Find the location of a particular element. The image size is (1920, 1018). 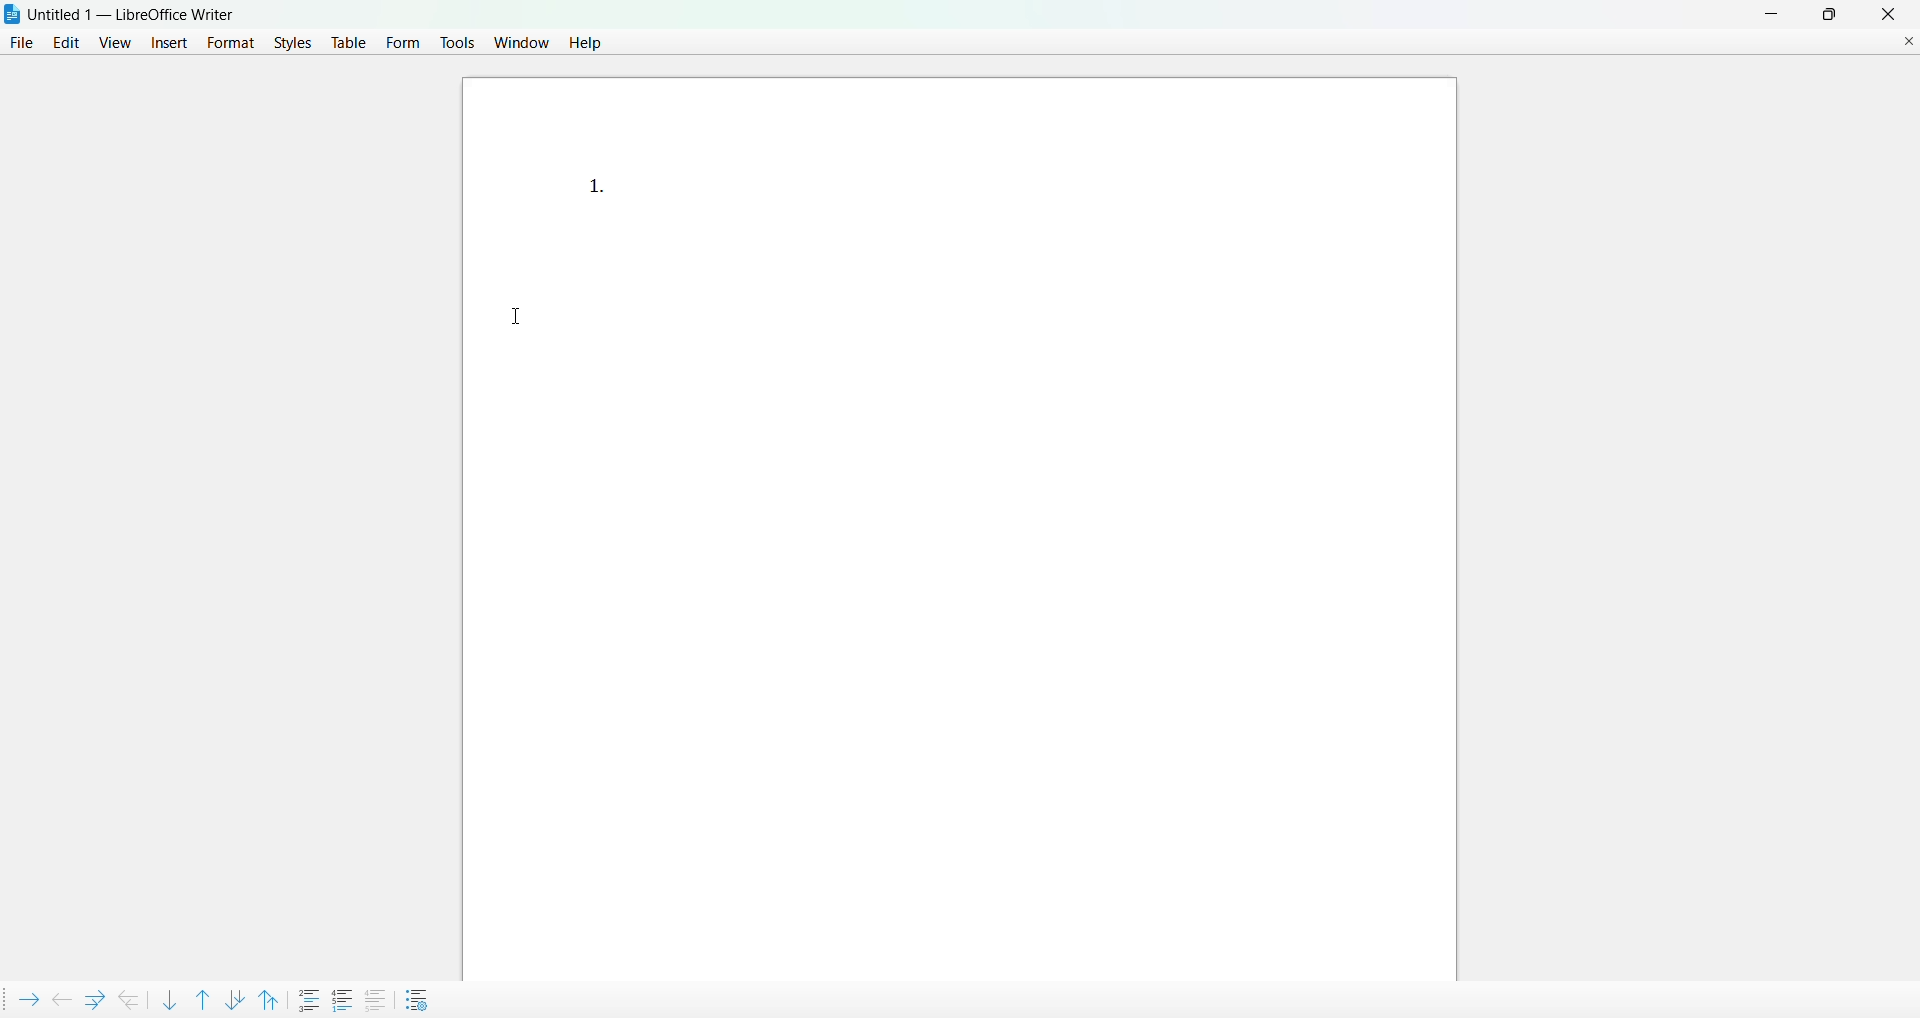

canvas is located at coordinates (1073, 540).